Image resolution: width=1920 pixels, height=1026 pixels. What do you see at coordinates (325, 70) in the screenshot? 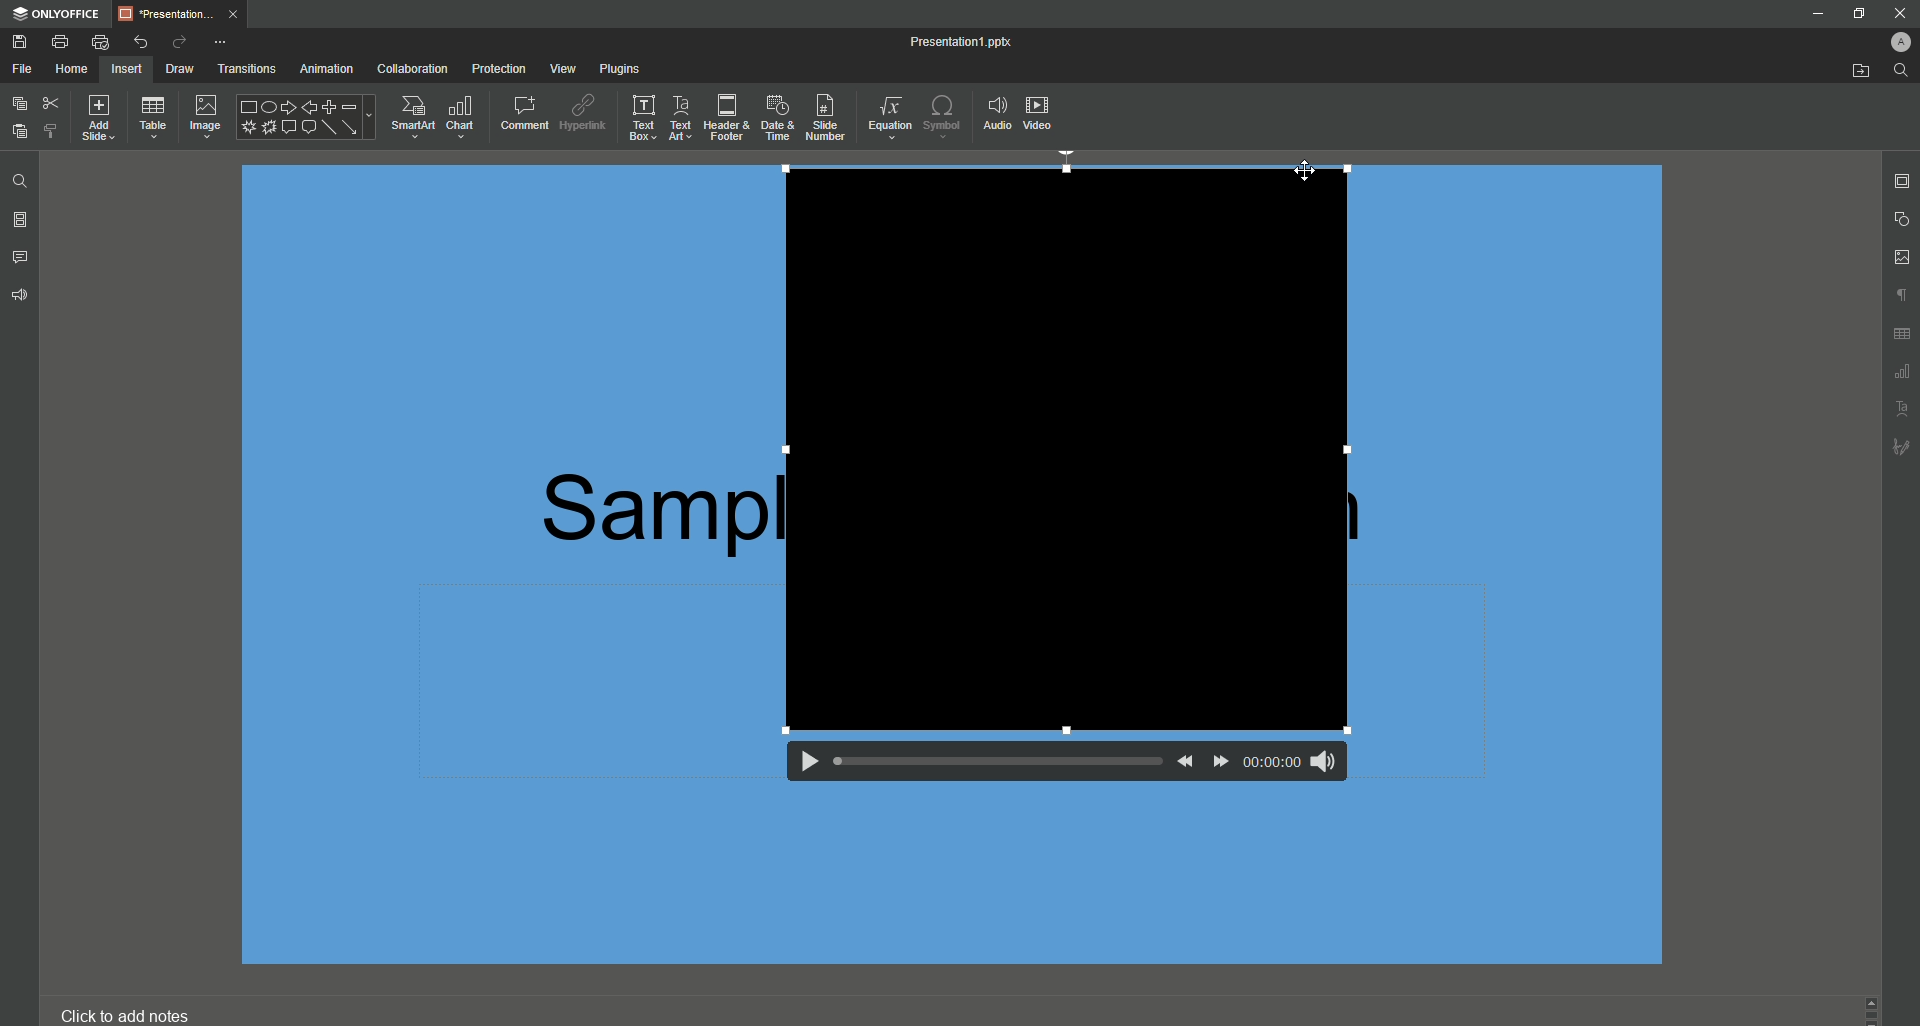
I see `Animation` at bounding box center [325, 70].